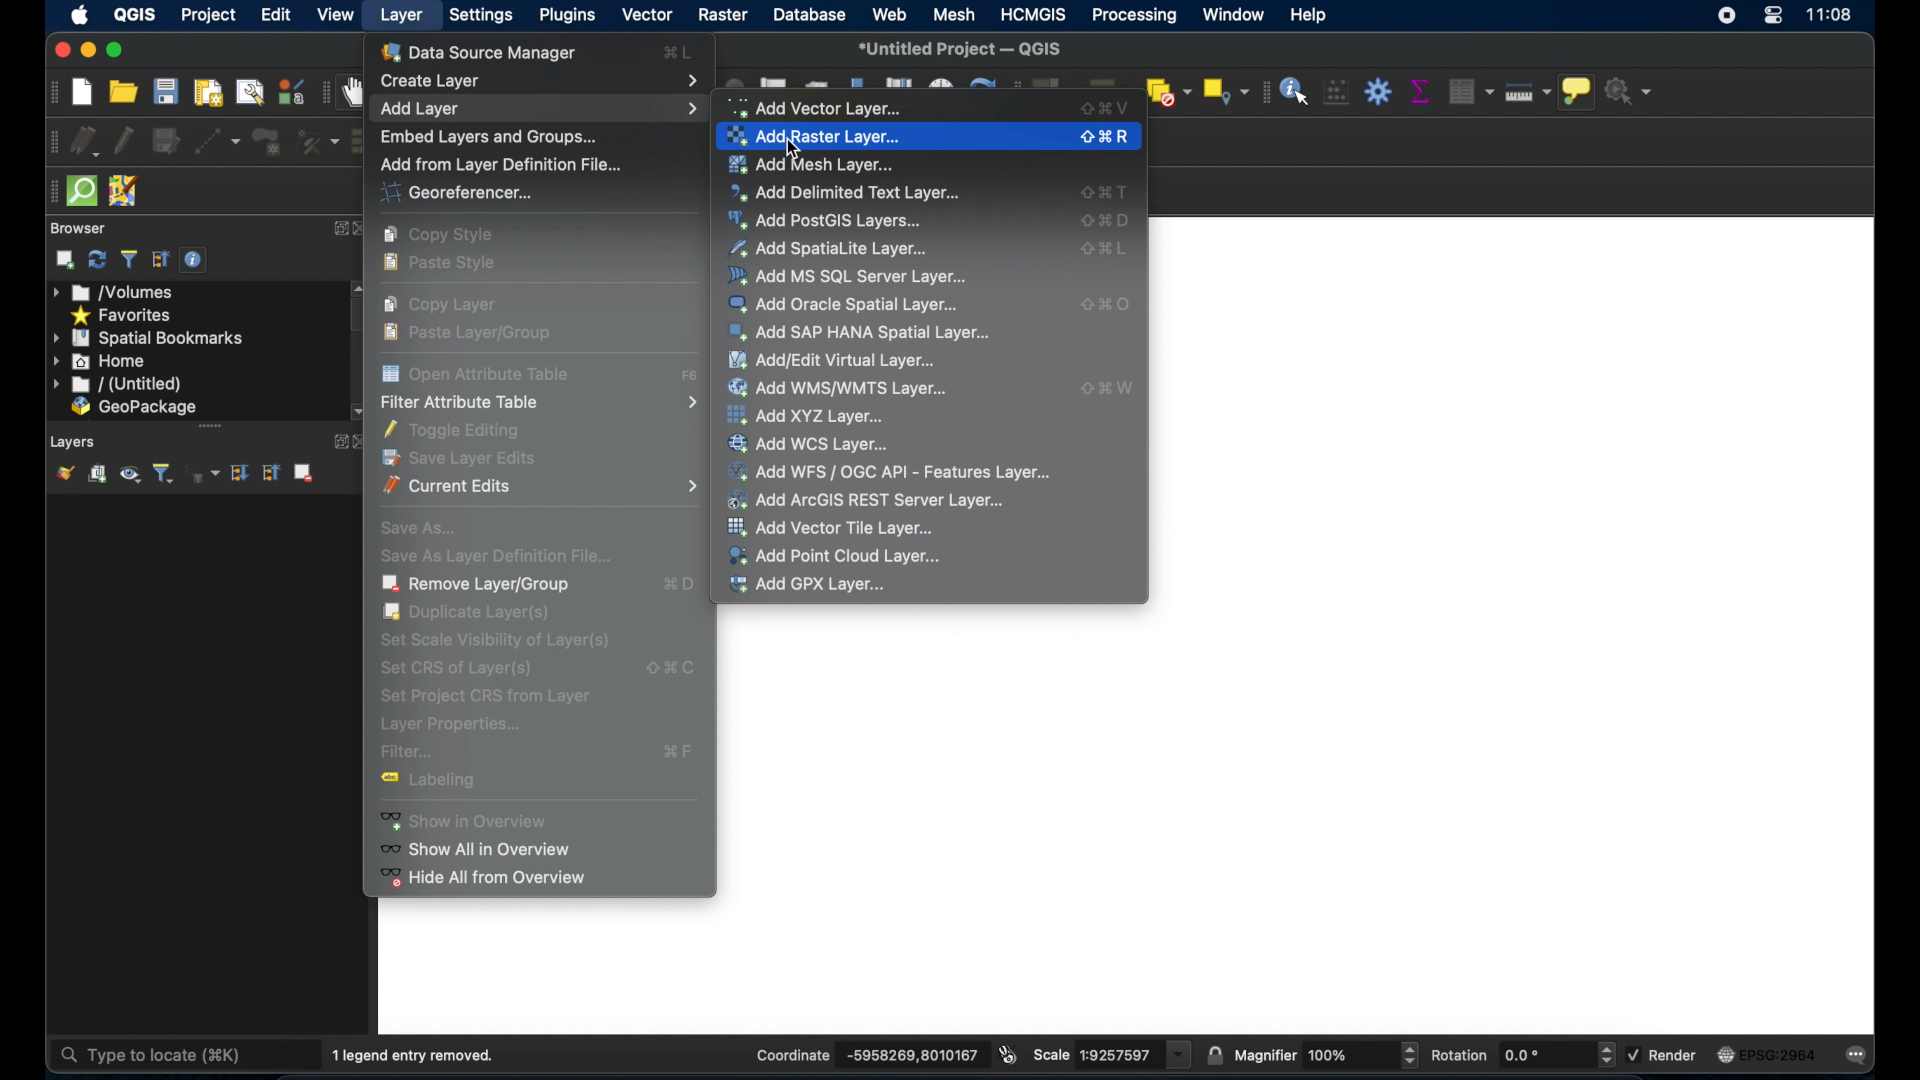 The image size is (1920, 1080). I want to click on attribute toolbar, so click(1262, 92).